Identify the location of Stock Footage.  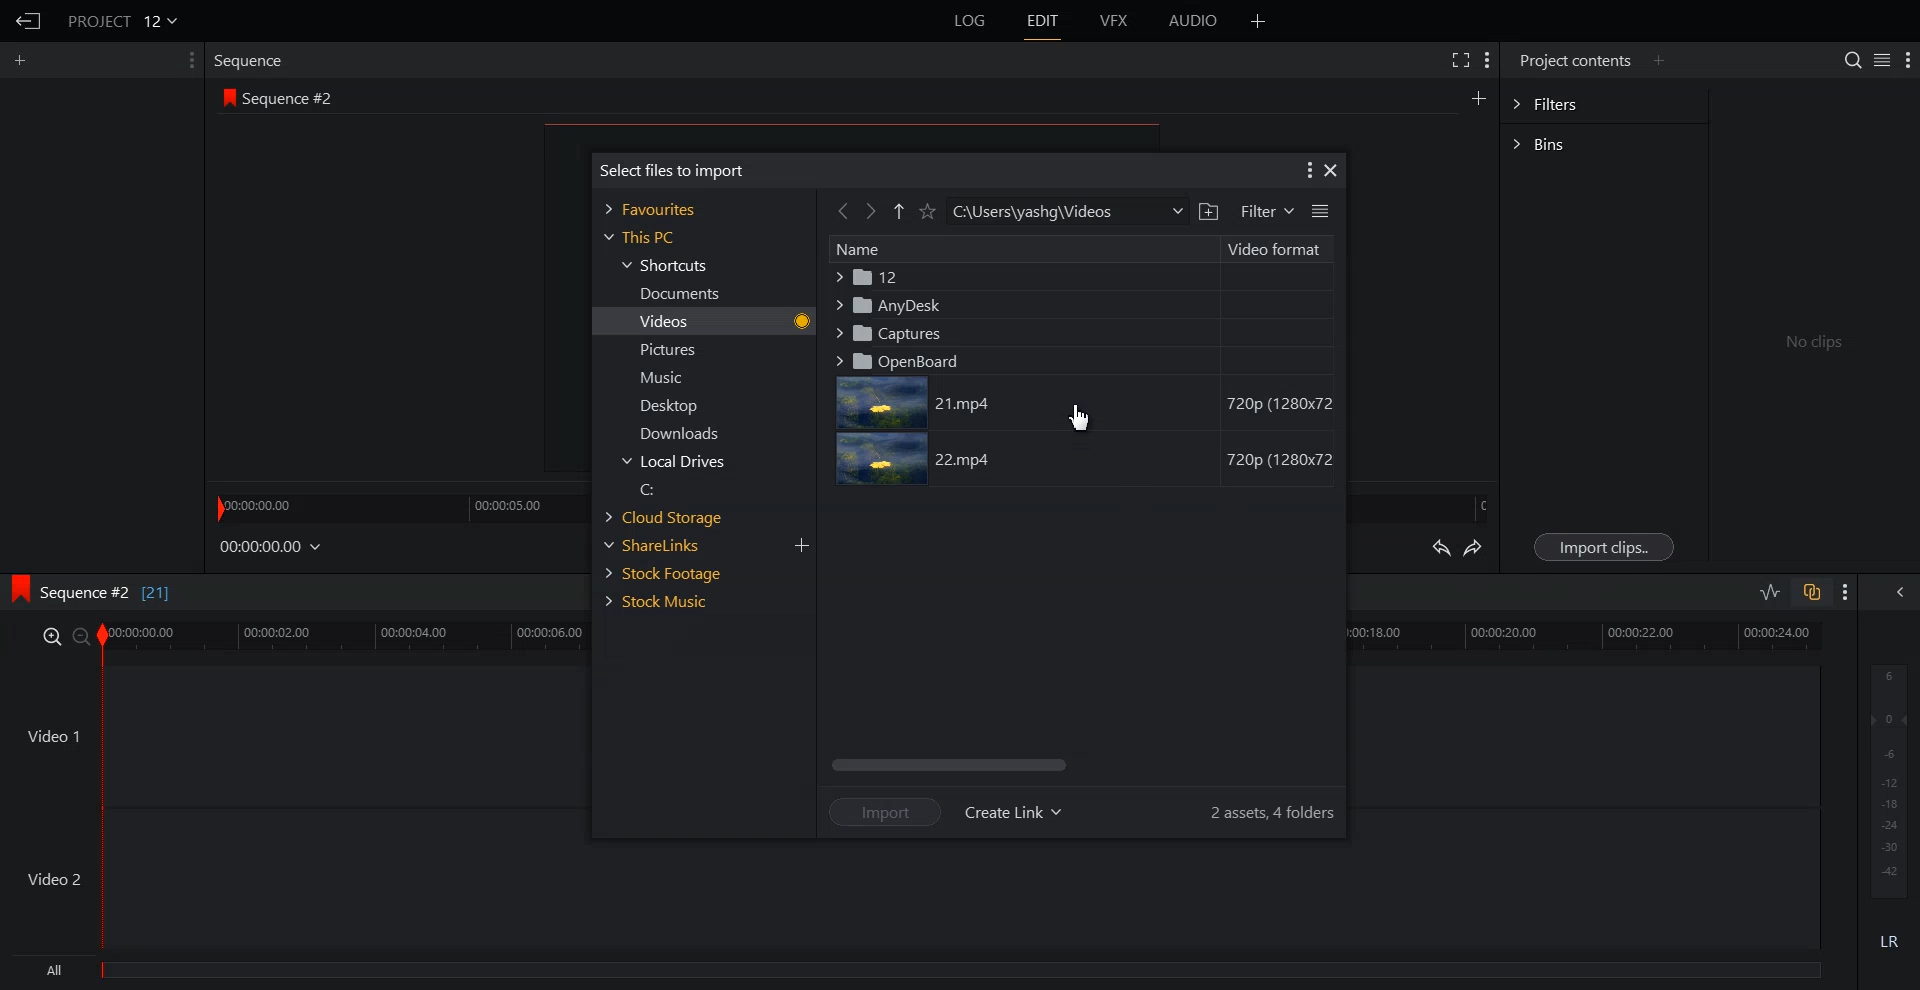
(672, 572).